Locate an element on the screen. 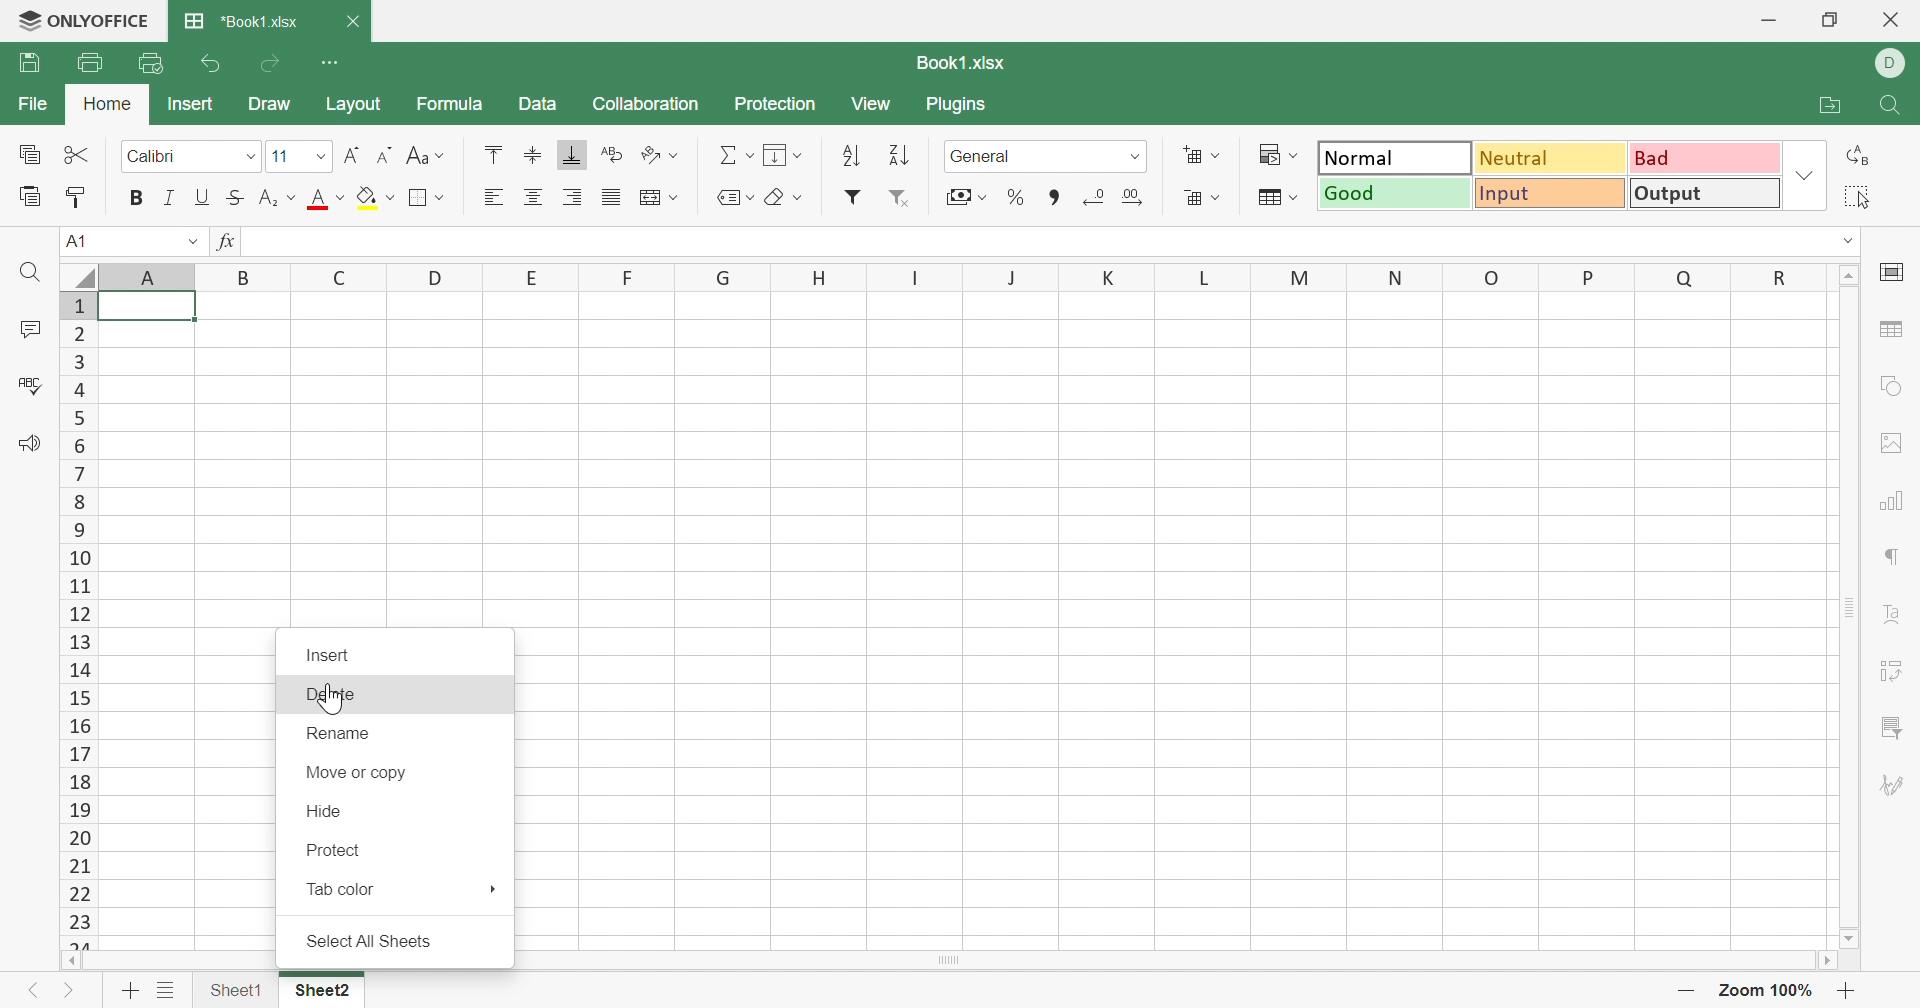  File is located at coordinates (28, 102).